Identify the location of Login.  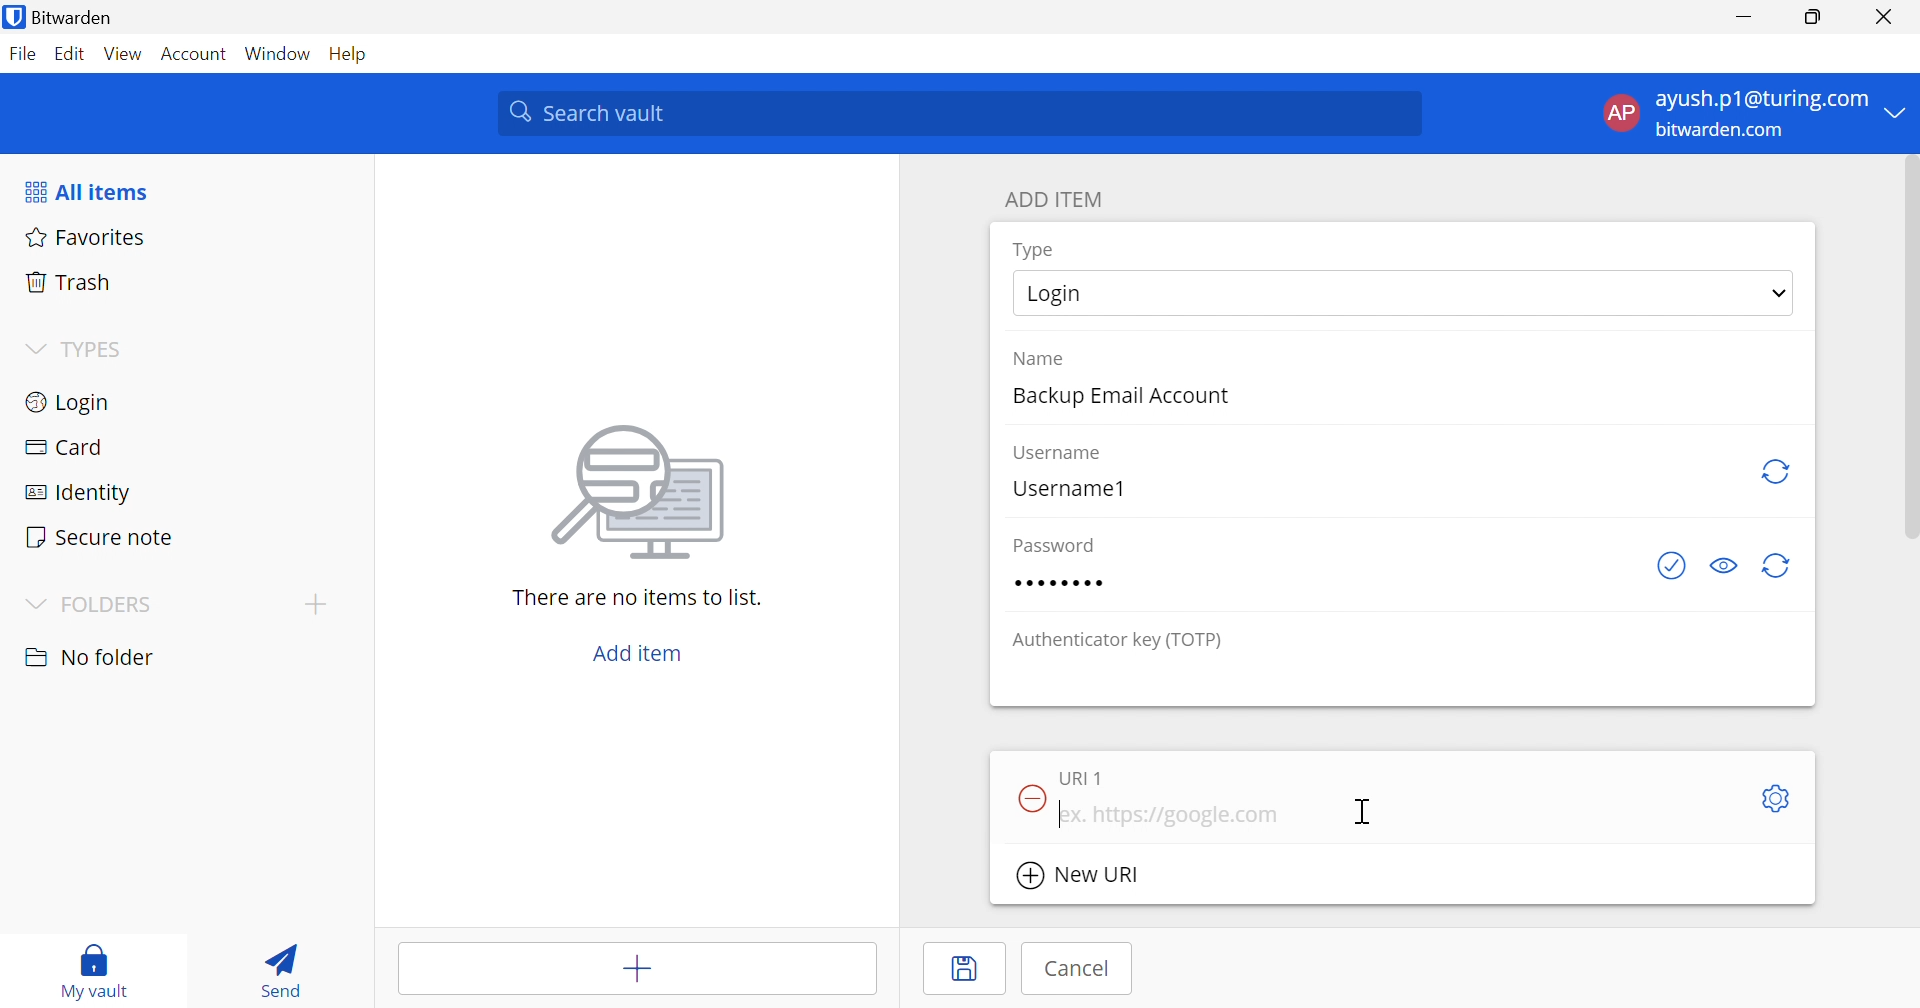
(71, 402).